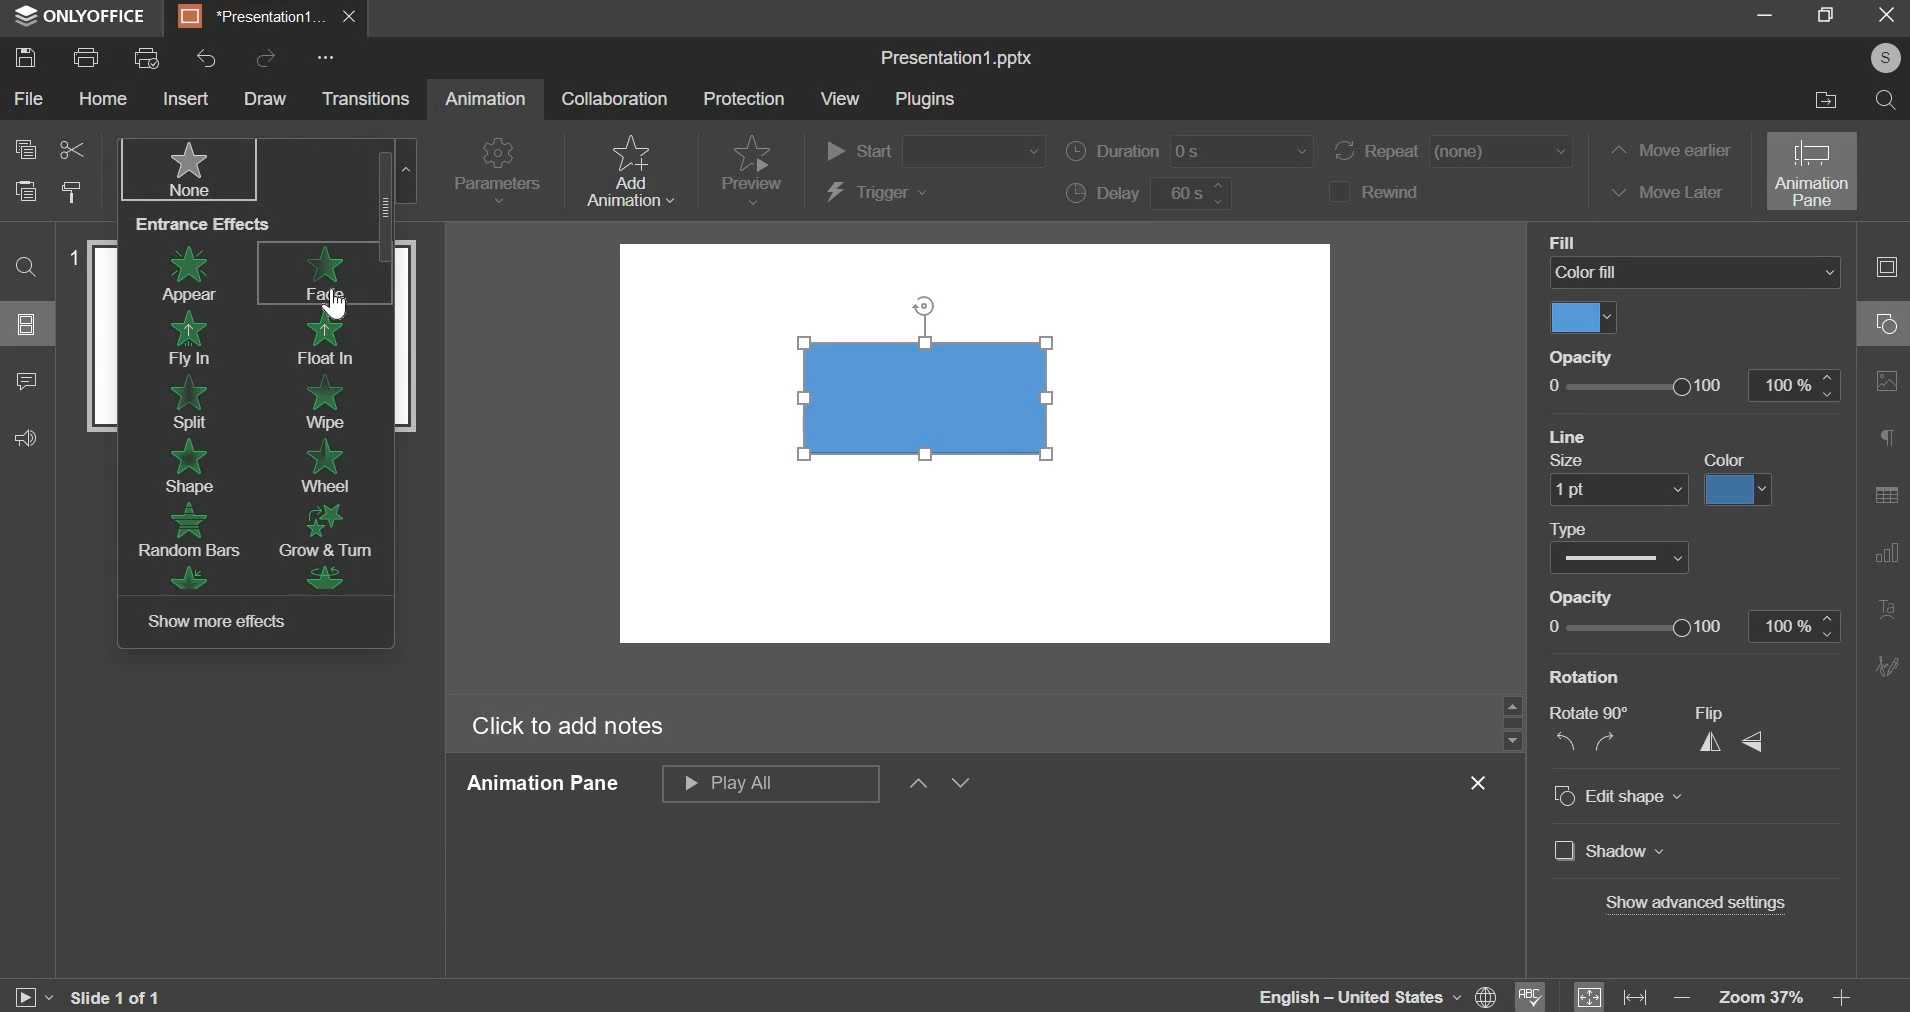  What do you see at coordinates (1820, 103) in the screenshot?
I see `open file location` at bounding box center [1820, 103].